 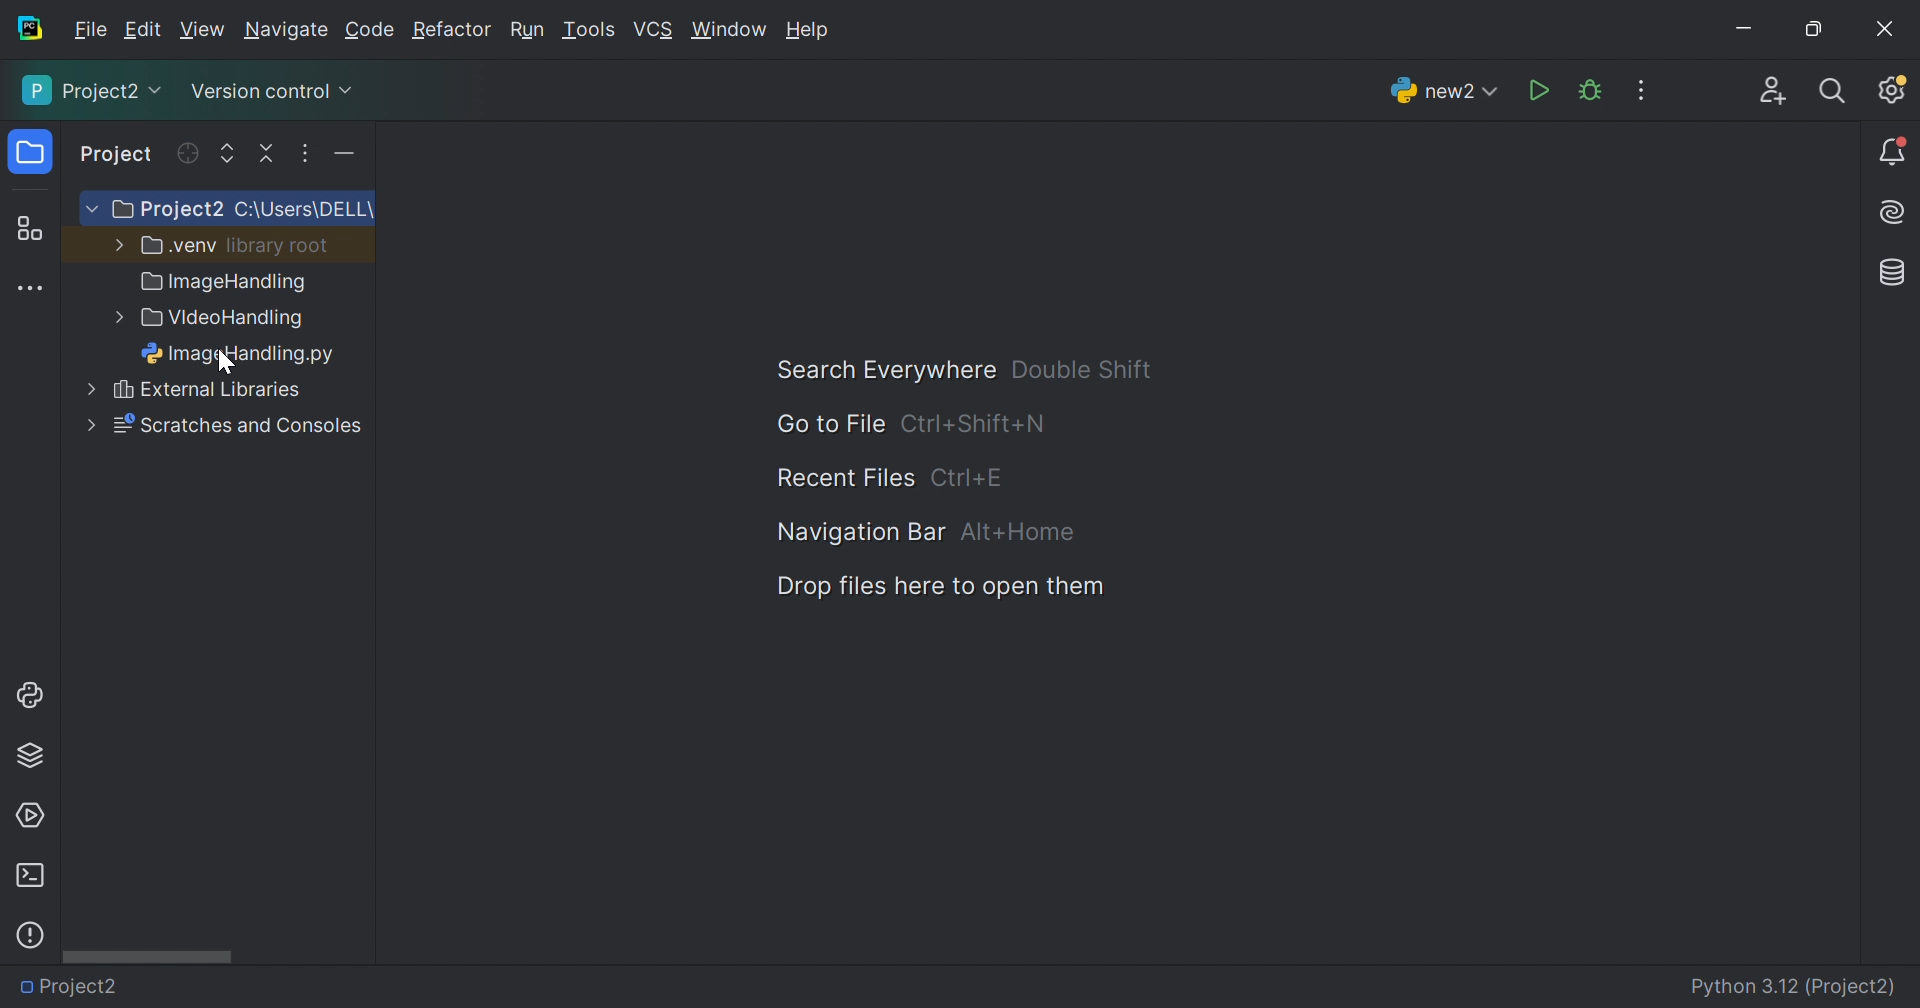 I want to click on more, so click(x=79, y=391).